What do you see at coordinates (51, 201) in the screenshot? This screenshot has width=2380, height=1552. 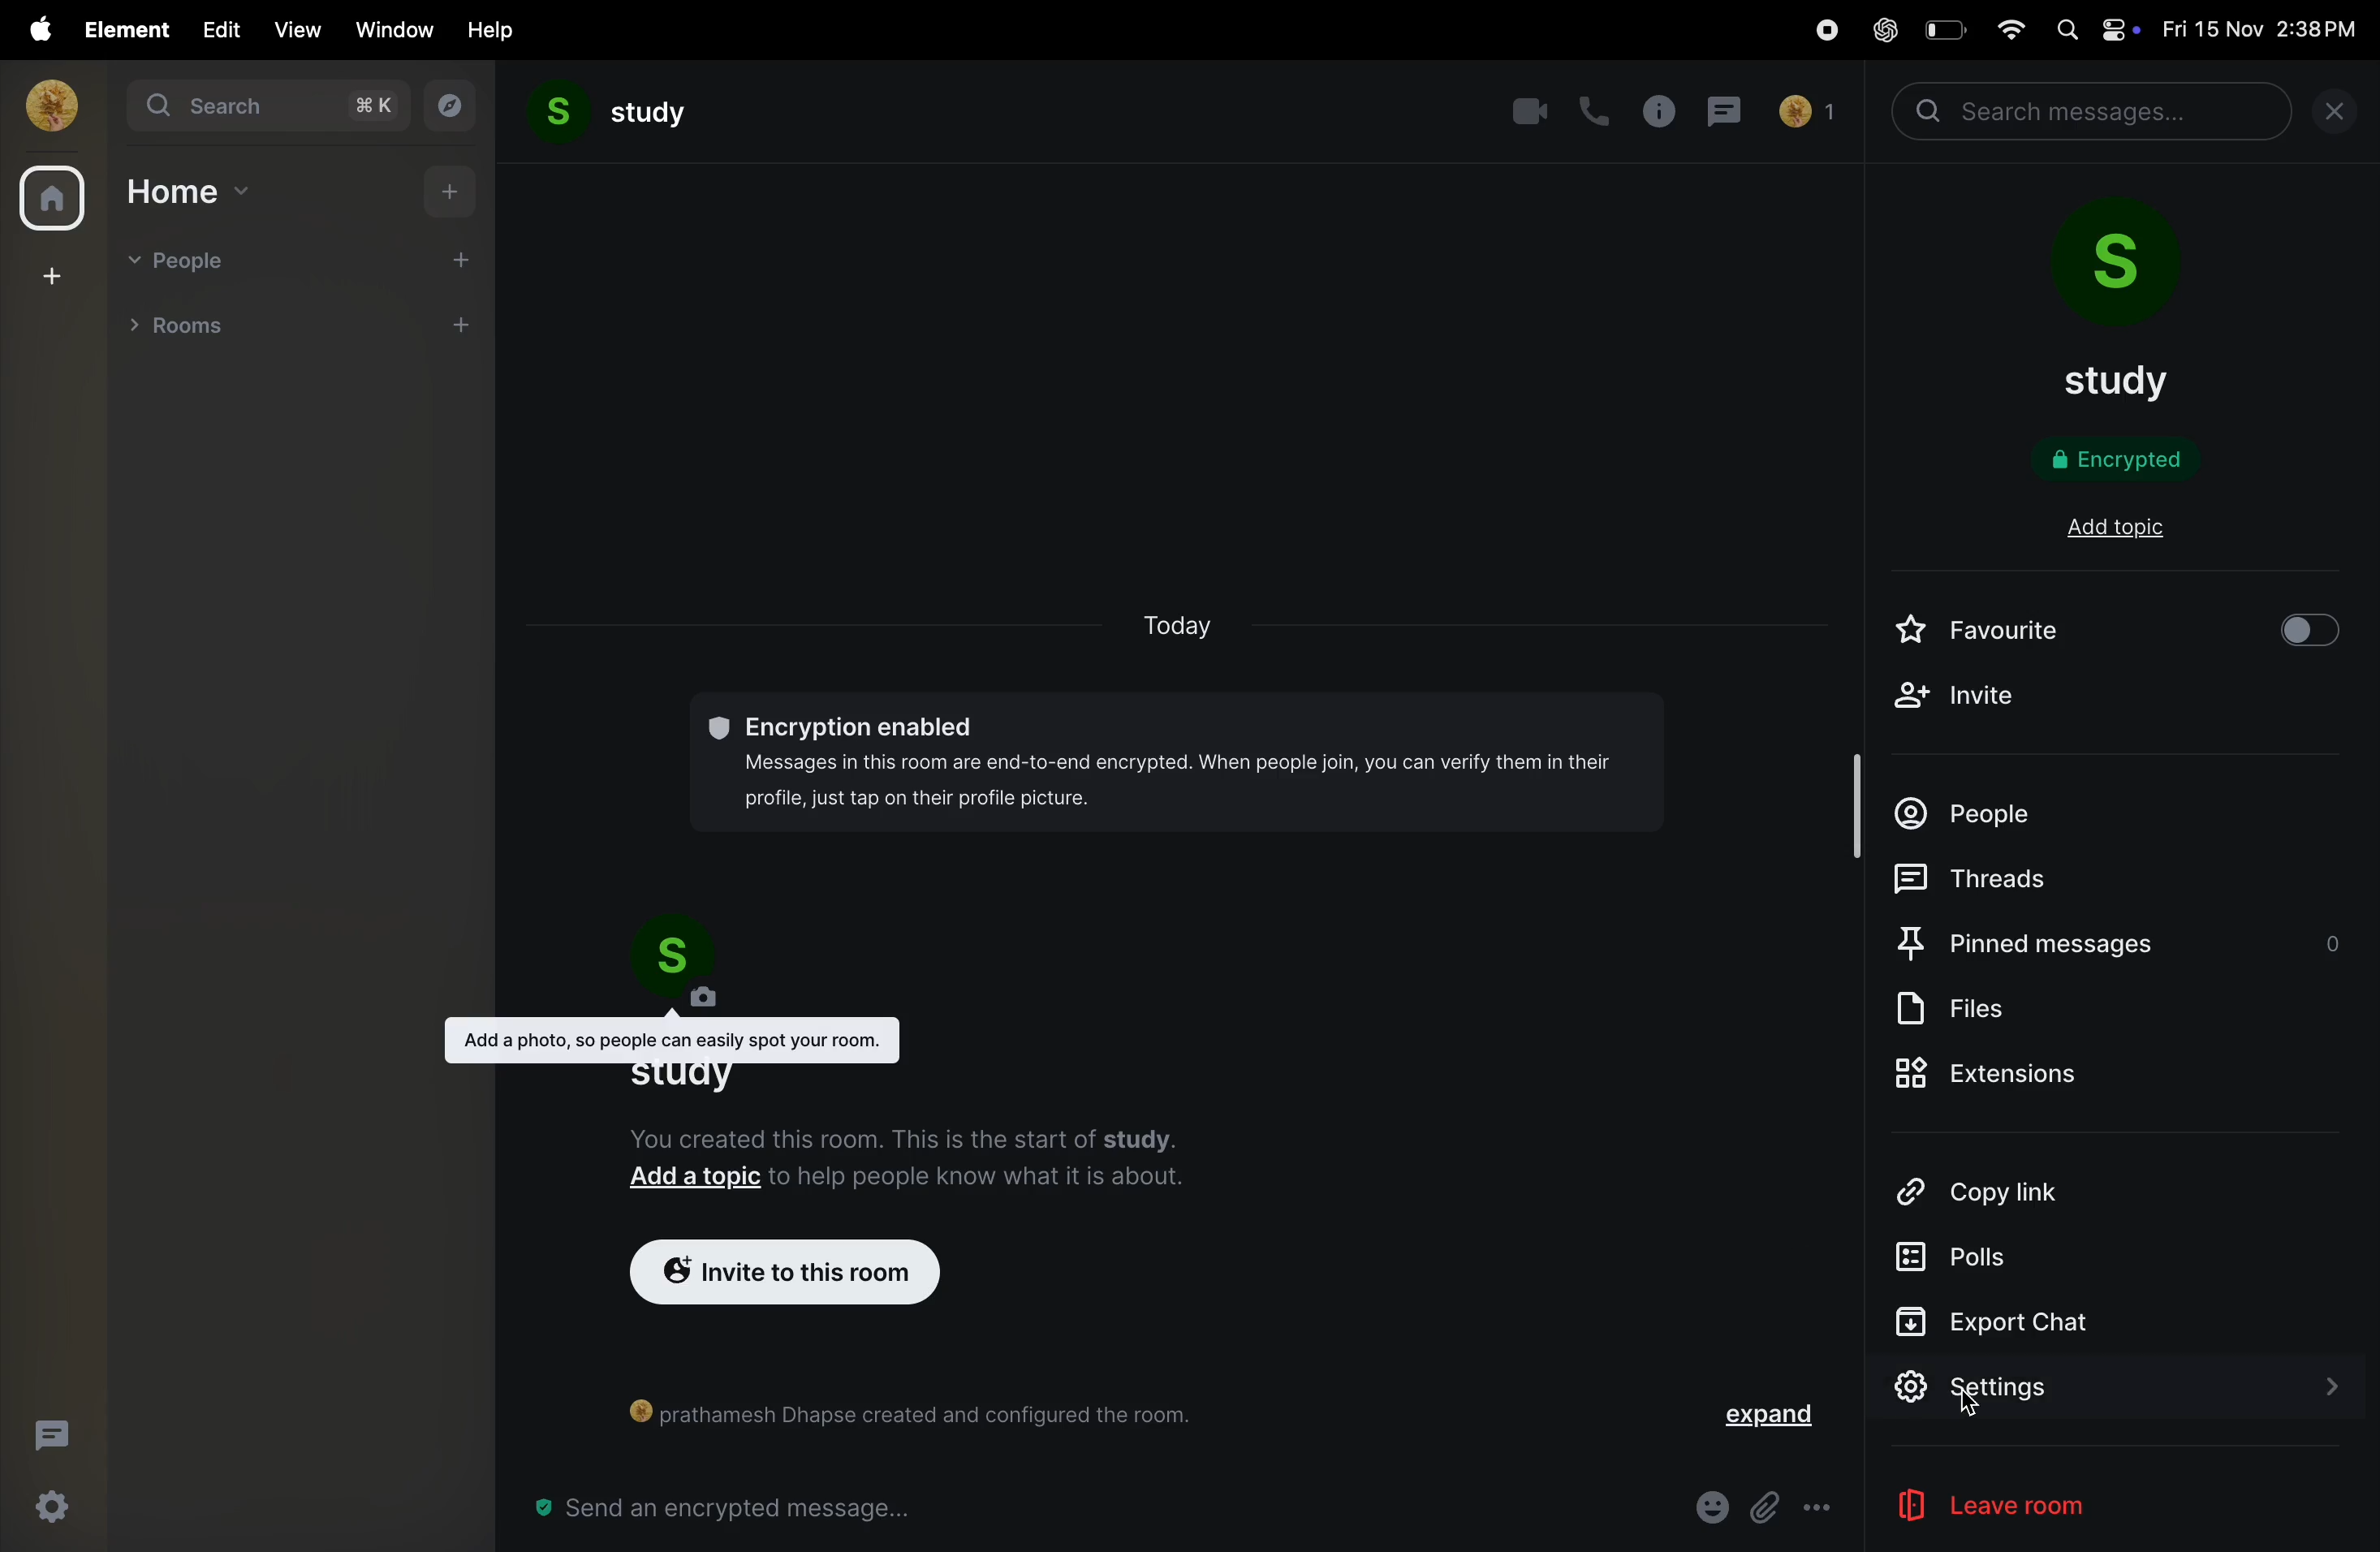 I see `home ` at bounding box center [51, 201].